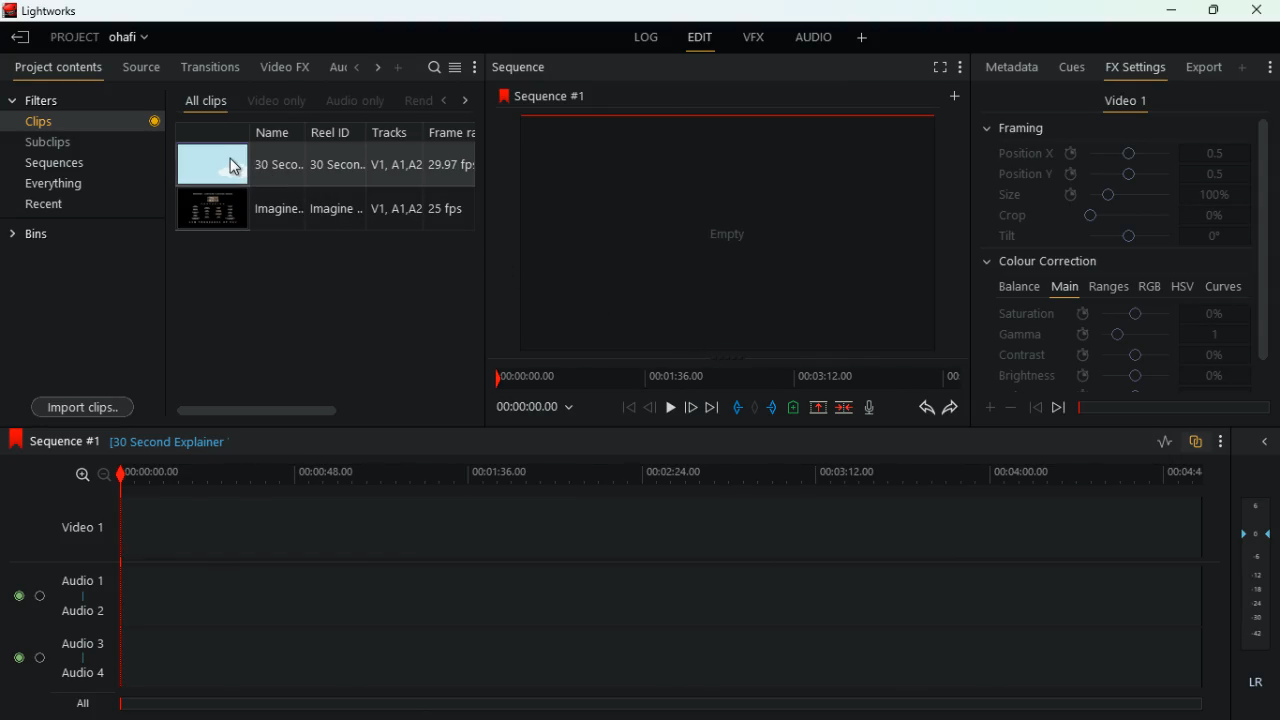  What do you see at coordinates (940, 69) in the screenshot?
I see `full screen` at bounding box center [940, 69].